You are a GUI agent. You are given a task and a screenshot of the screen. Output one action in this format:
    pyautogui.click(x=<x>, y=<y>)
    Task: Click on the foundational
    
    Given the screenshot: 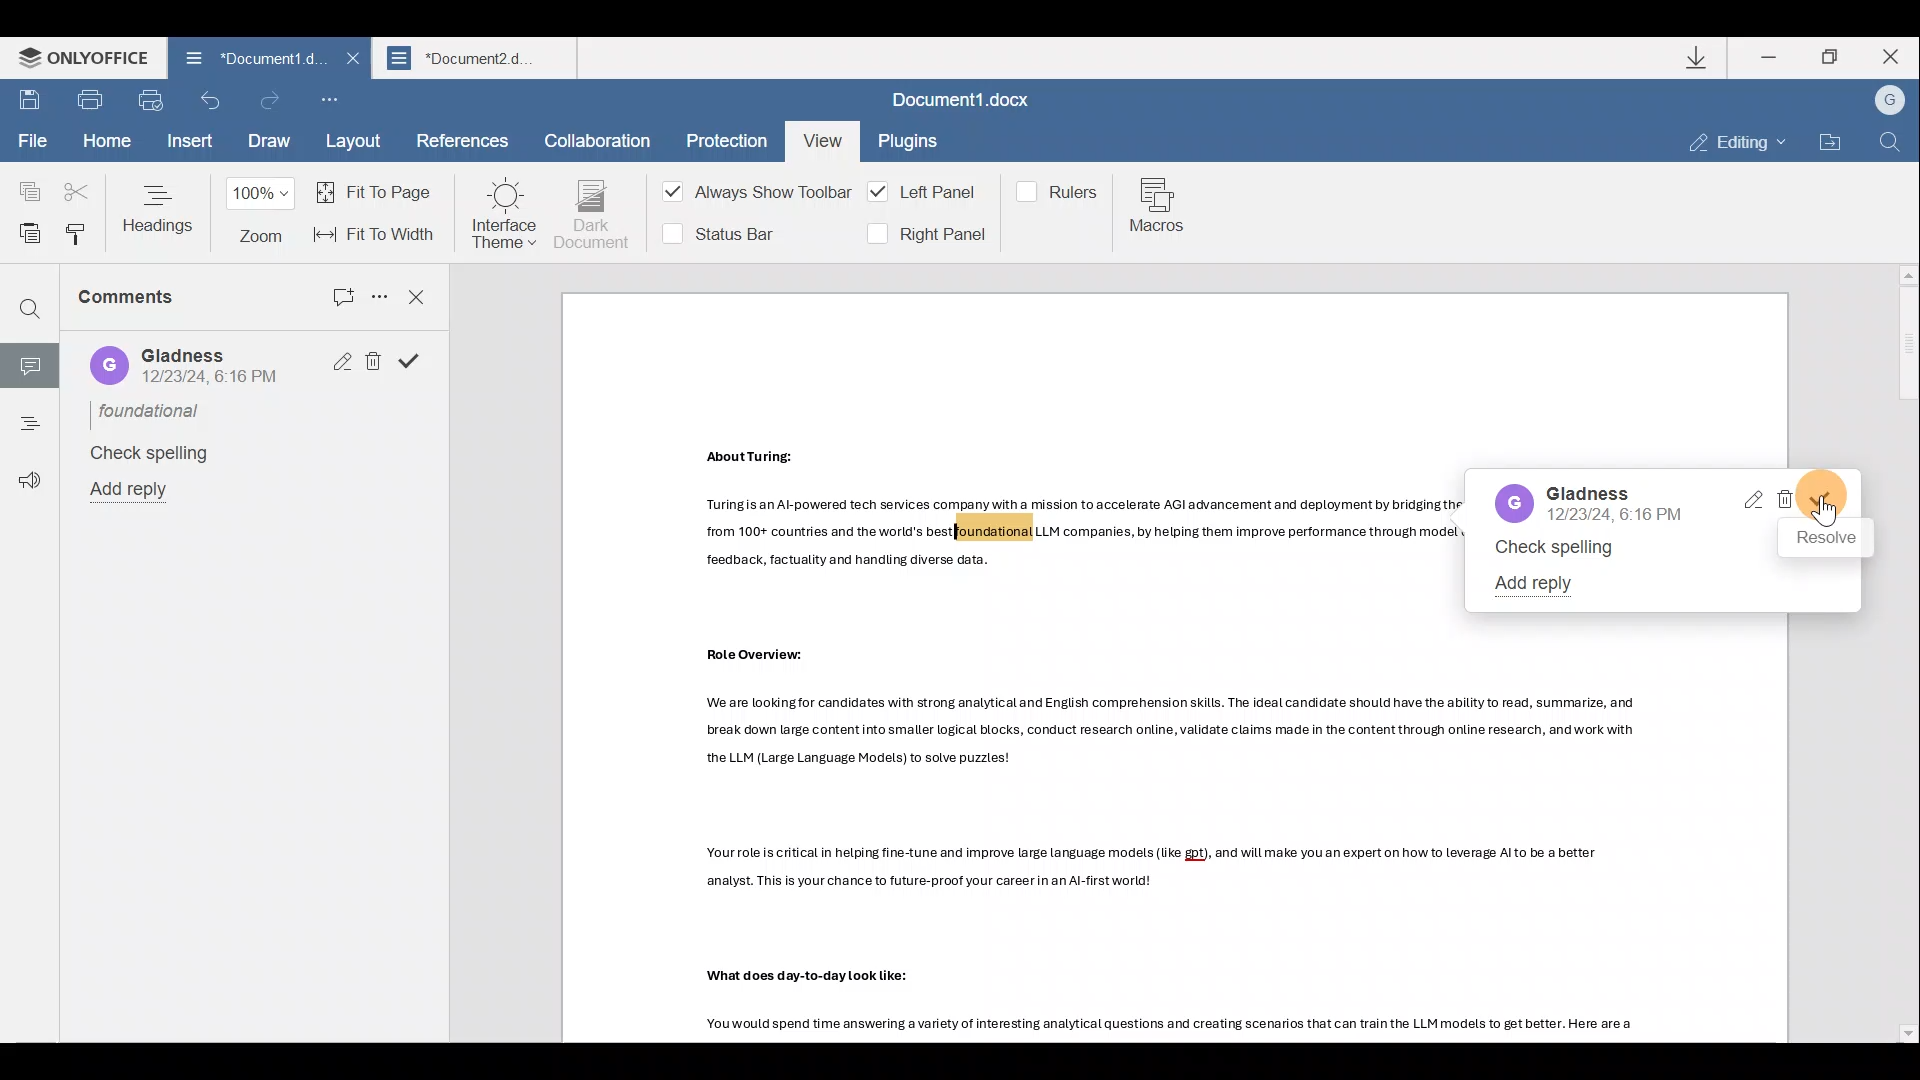 What is the action you would take?
    pyautogui.click(x=152, y=410)
    